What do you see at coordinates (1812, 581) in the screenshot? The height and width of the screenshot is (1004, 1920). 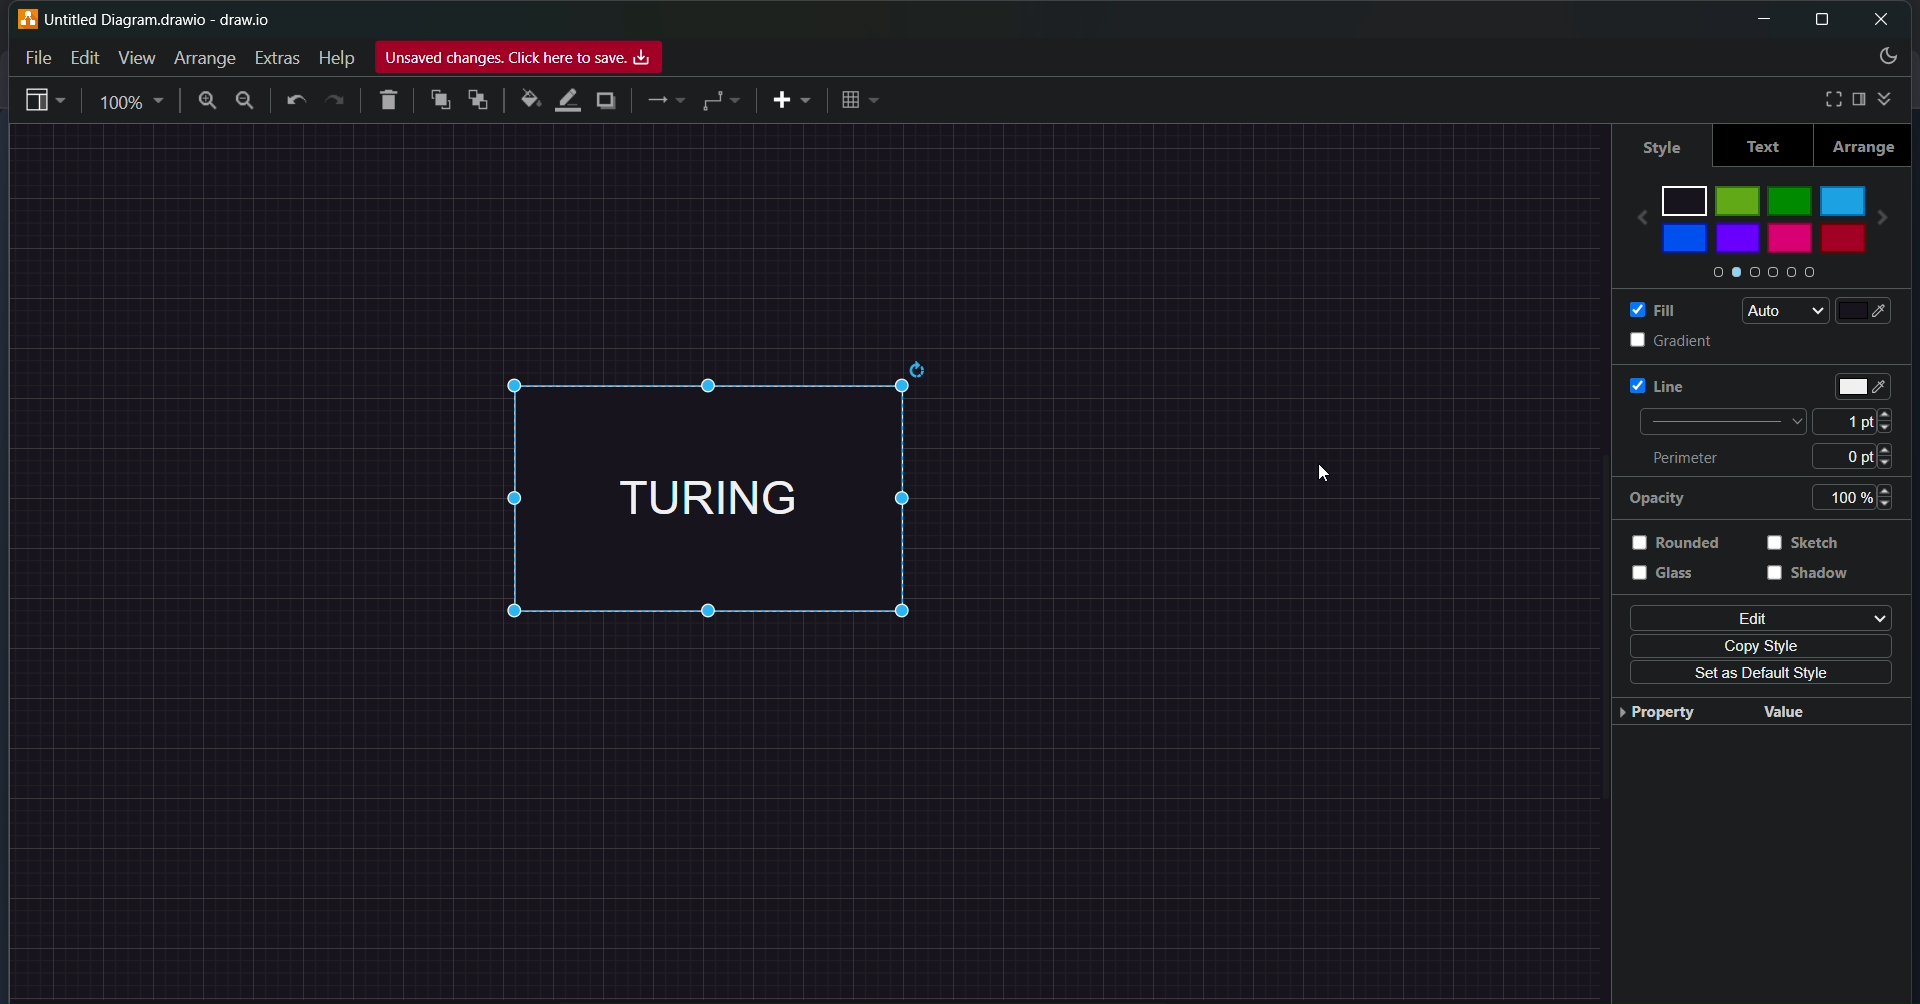 I see `shadow` at bounding box center [1812, 581].